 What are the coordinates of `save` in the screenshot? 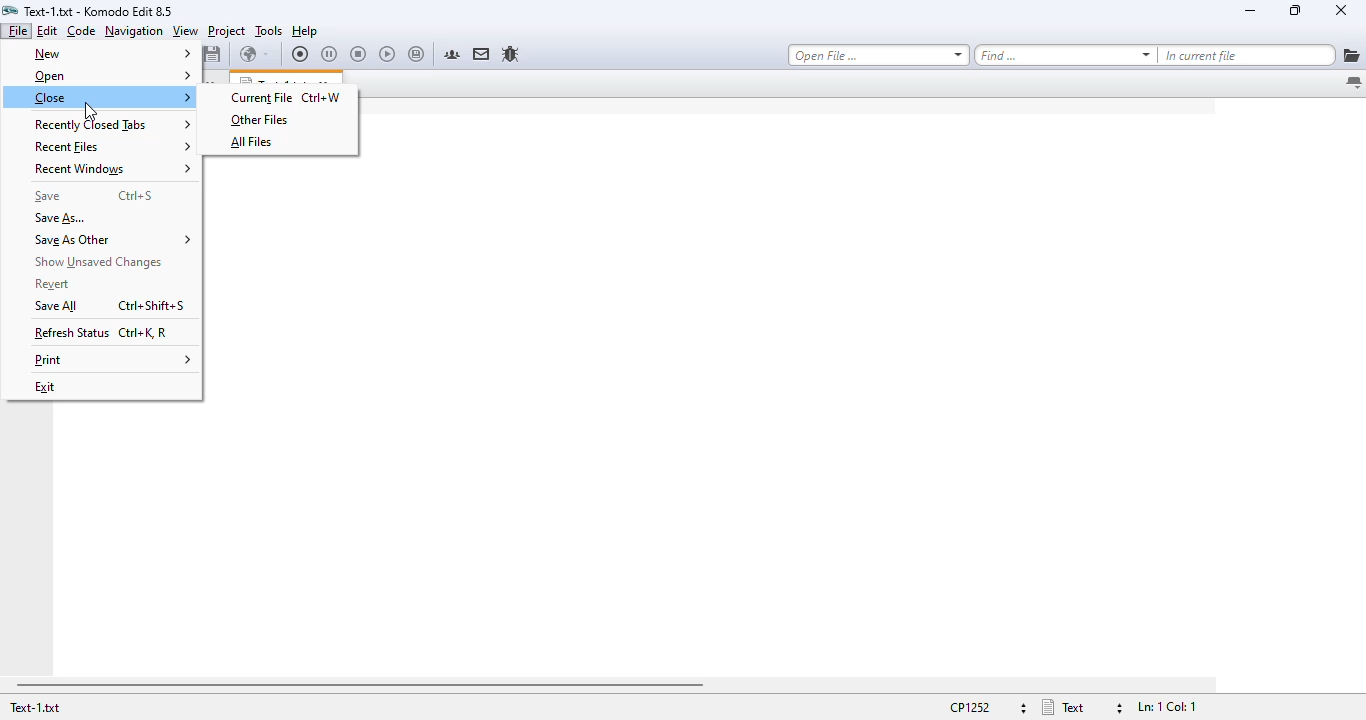 It's located at (47, 195).